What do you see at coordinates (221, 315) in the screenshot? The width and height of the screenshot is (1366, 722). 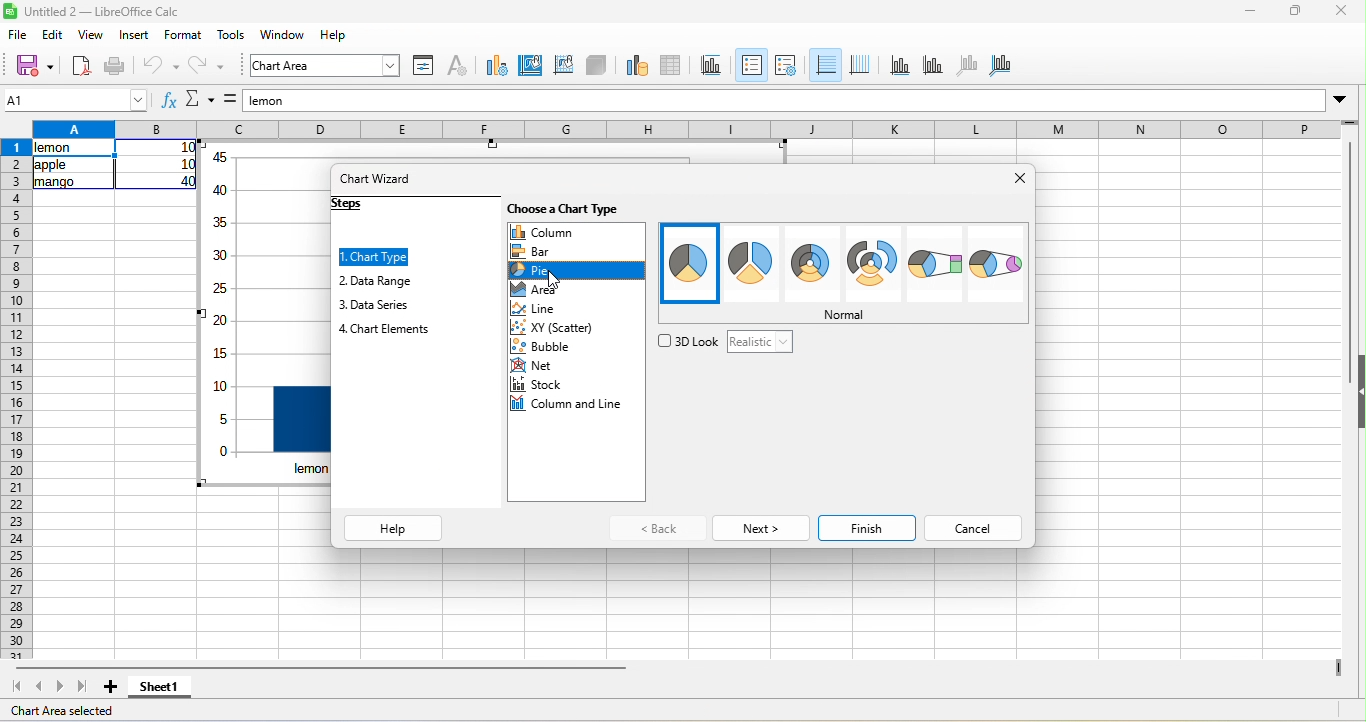 I see `Chart no` at bounding box center [221, 315].